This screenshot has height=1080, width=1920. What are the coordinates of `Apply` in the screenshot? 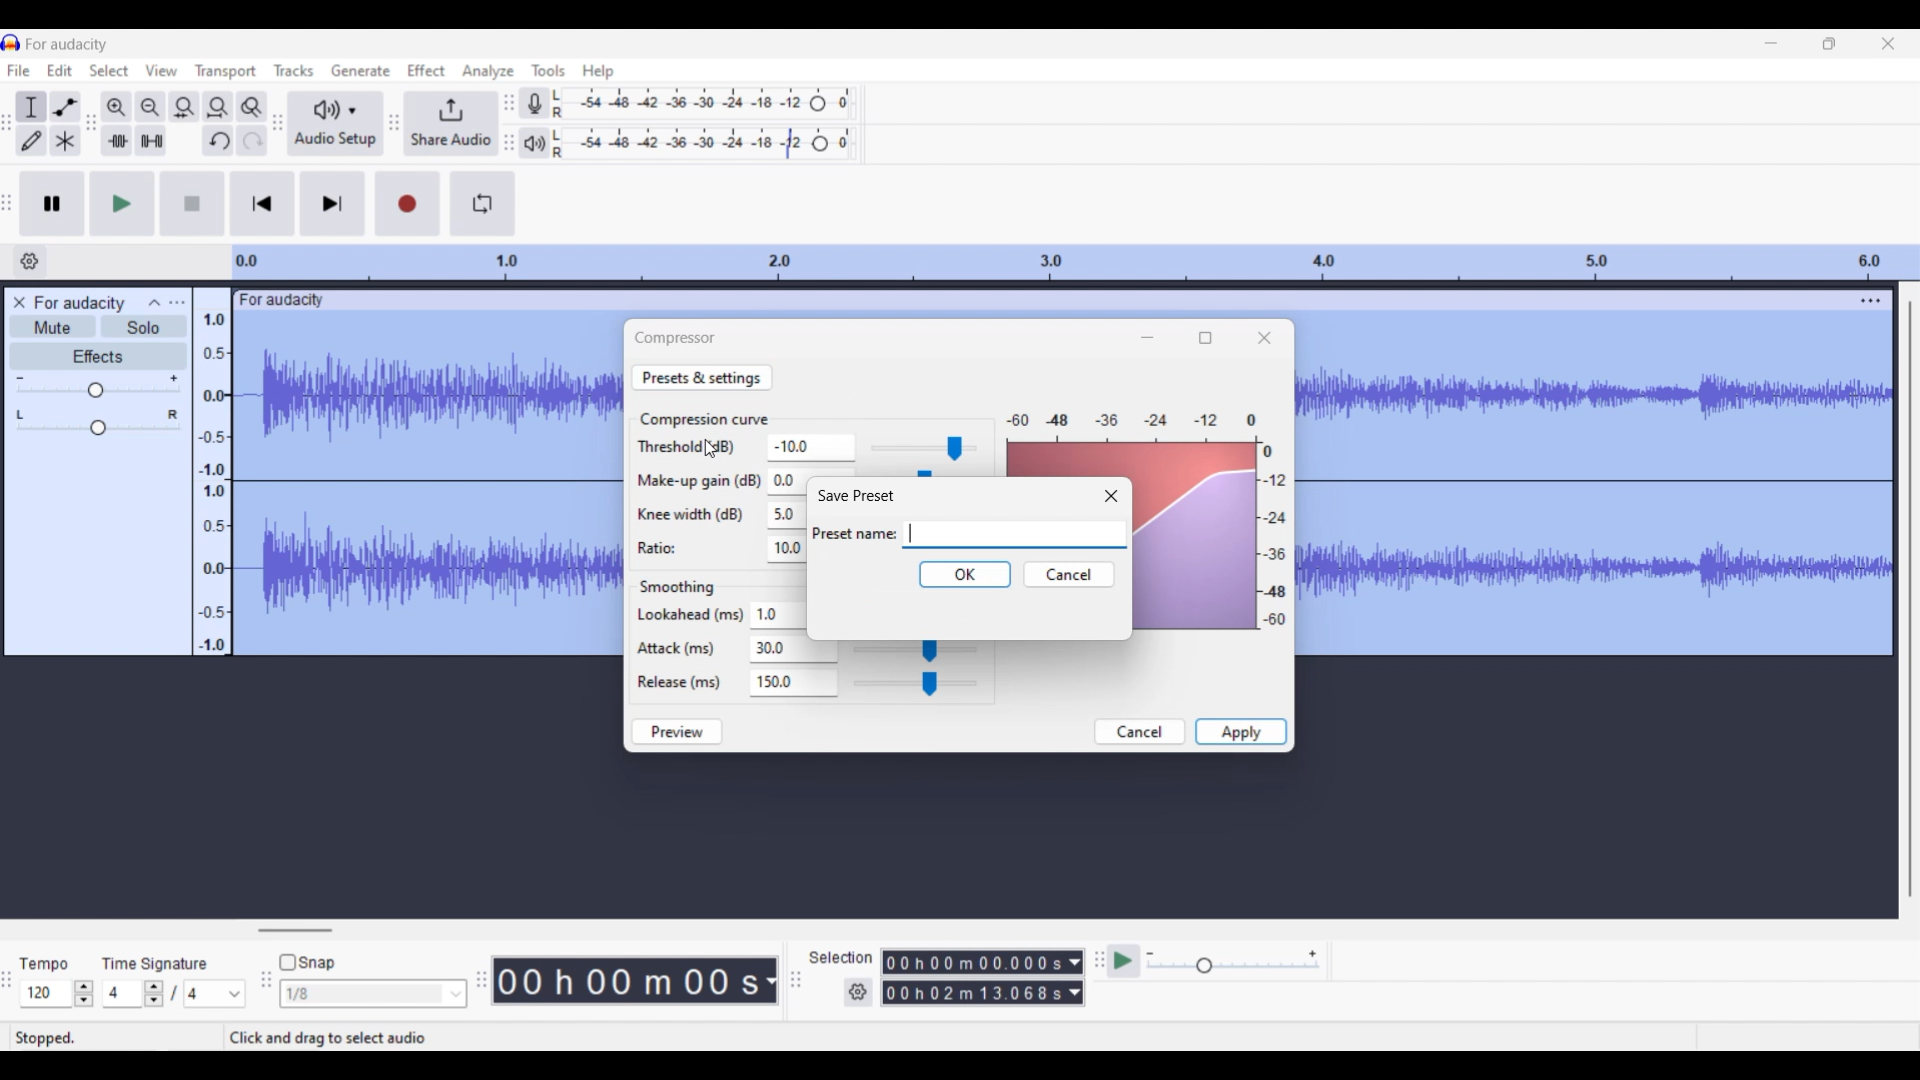 It's located at (1241, 731).